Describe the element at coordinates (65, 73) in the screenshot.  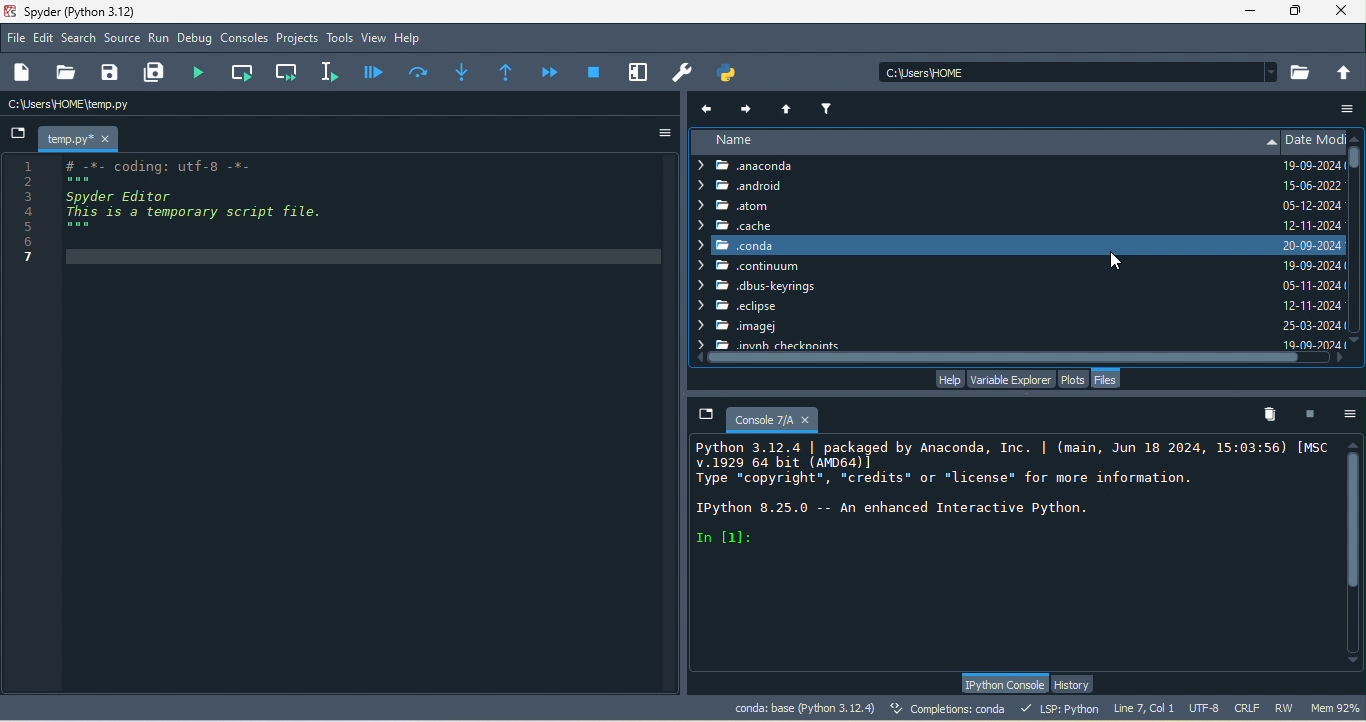
I see `open` at that location.